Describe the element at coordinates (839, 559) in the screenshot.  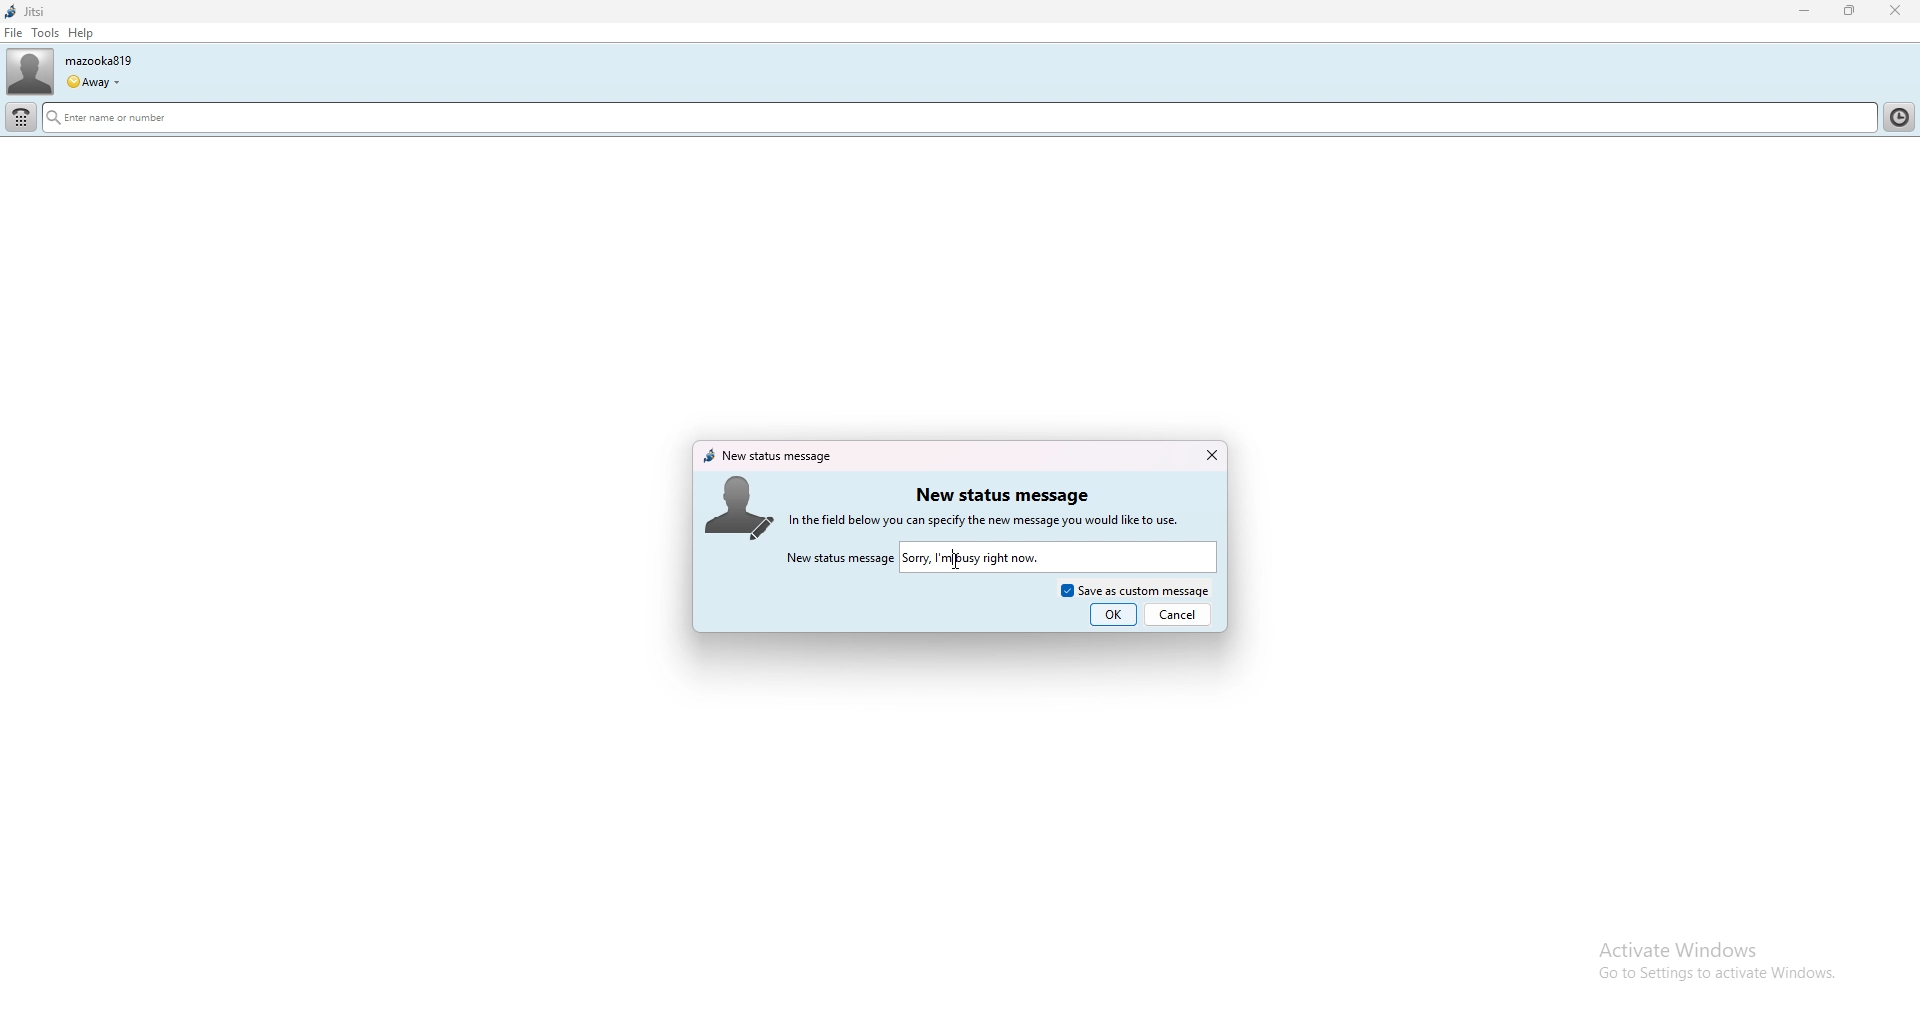
I see `new status message` at that location.